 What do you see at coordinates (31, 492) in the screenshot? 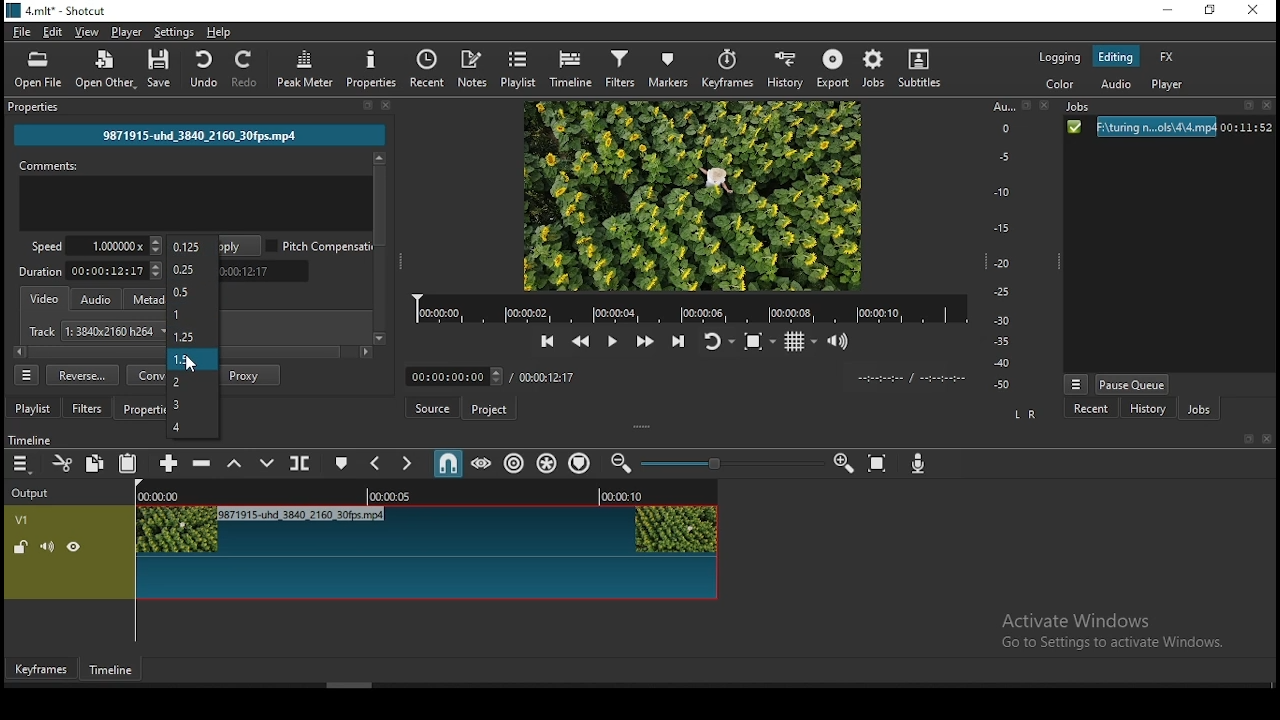
I see `Output` at bounding box center [31, 492].